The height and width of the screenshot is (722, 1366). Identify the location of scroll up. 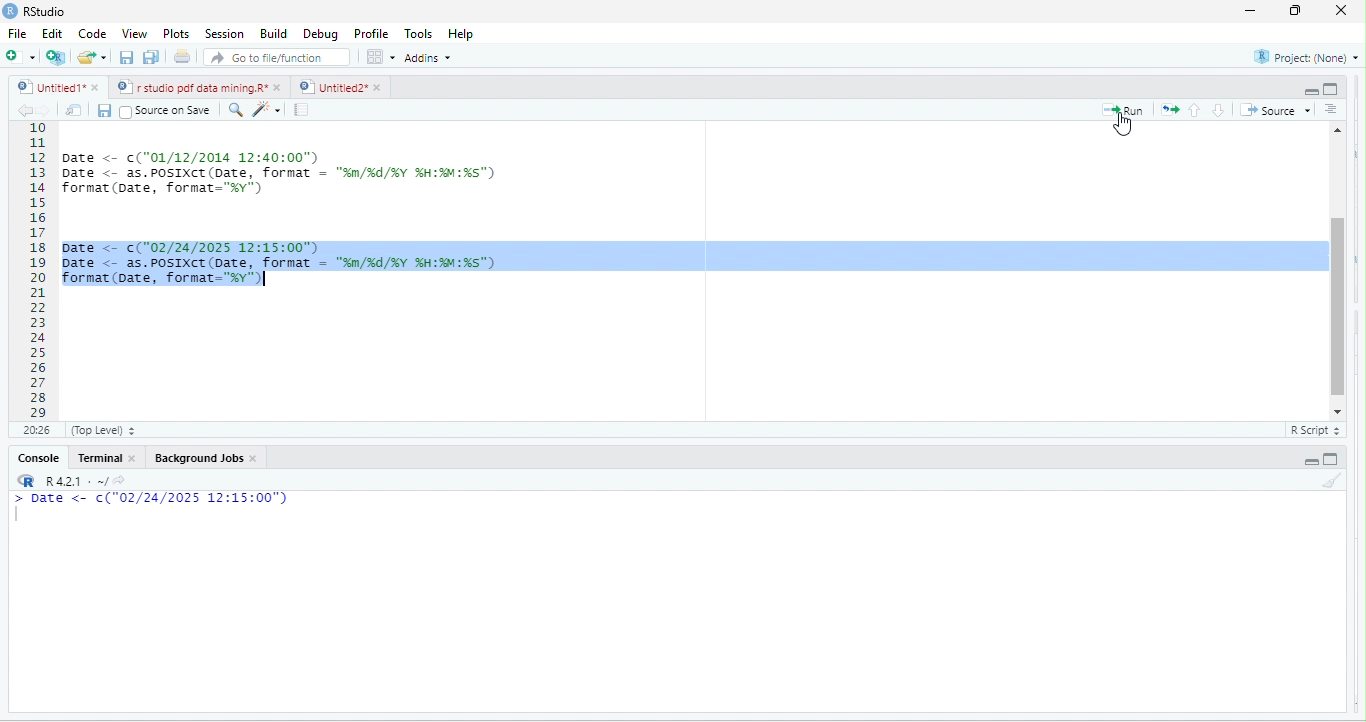
(1339, 128).